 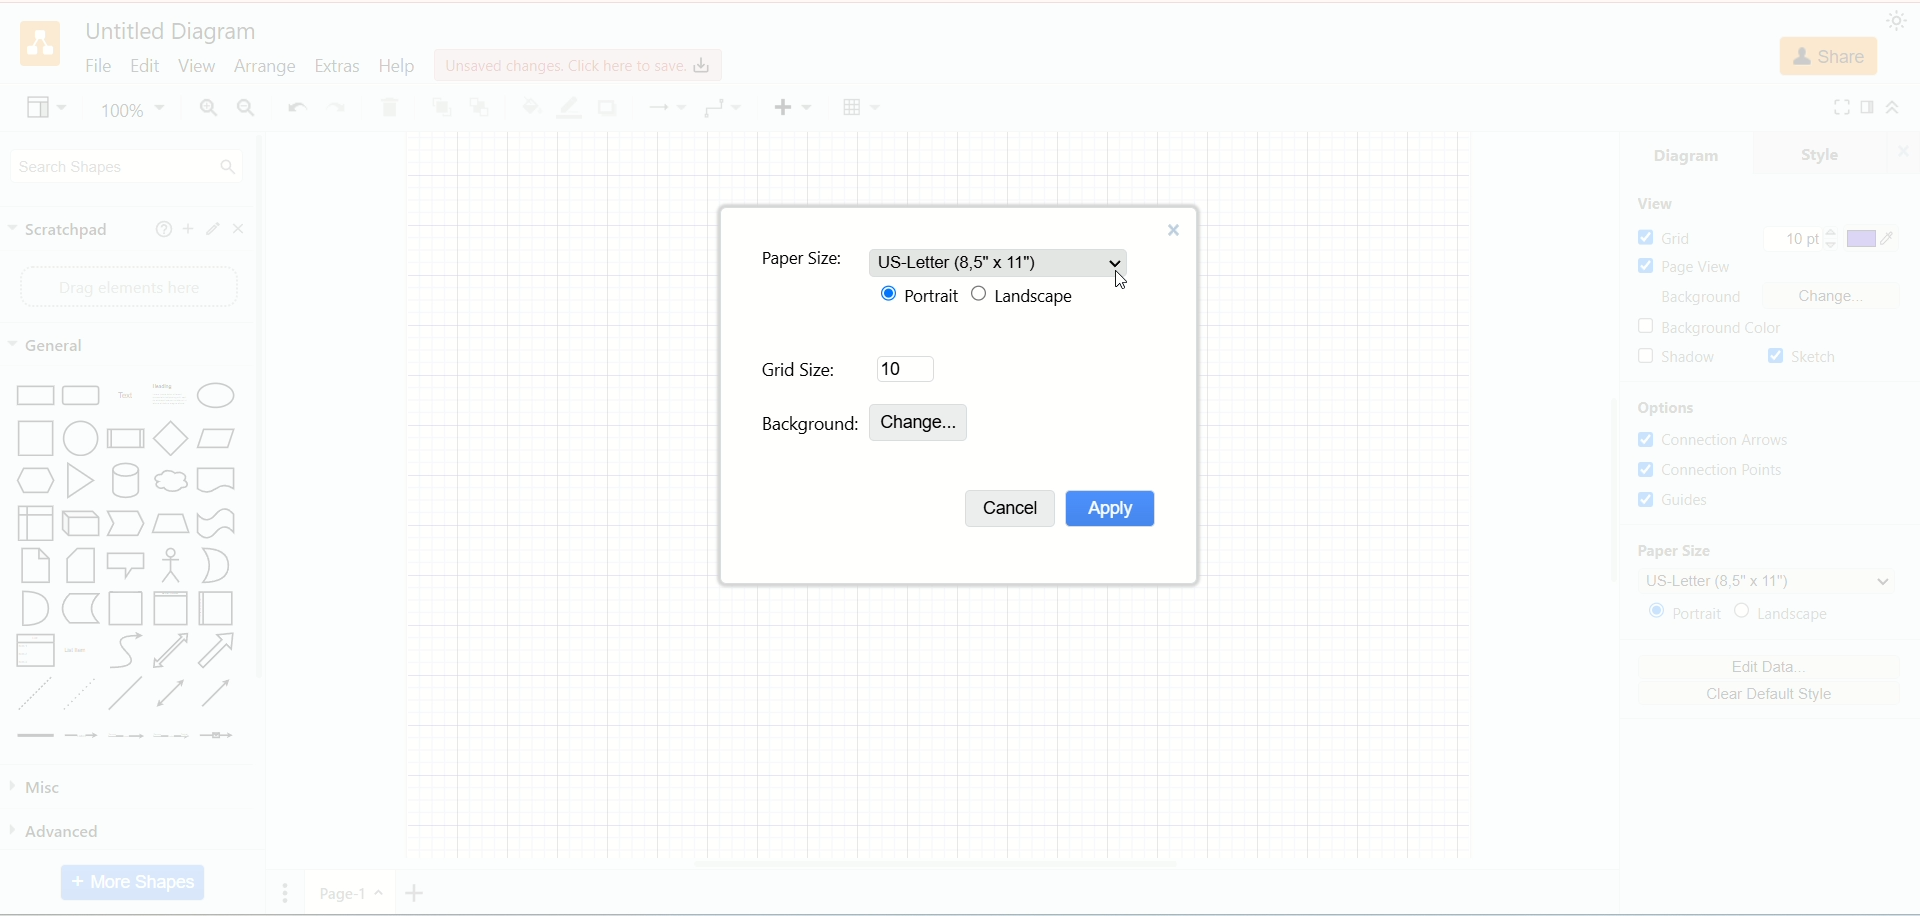 What do you see at coordinates (205, 109) in the screenshot?
I see `zoom in` at bounding box center [205, 109].